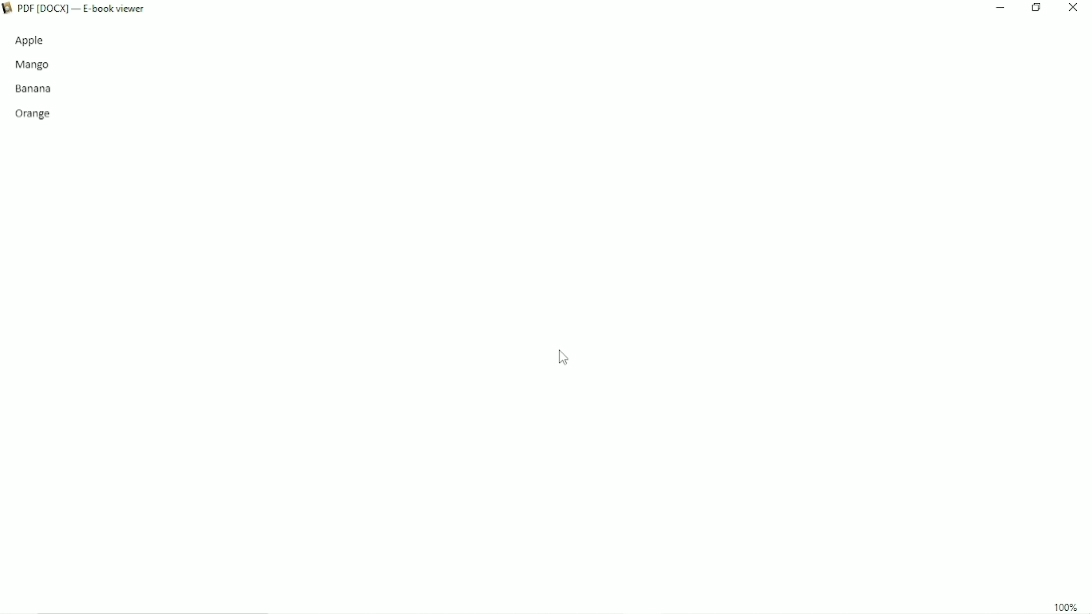 Image resolution: width=1092 pixels, height=614 pixels. Describe the element at coordinates (568, 359) in the screenshot. I see `Cursor` at that location.